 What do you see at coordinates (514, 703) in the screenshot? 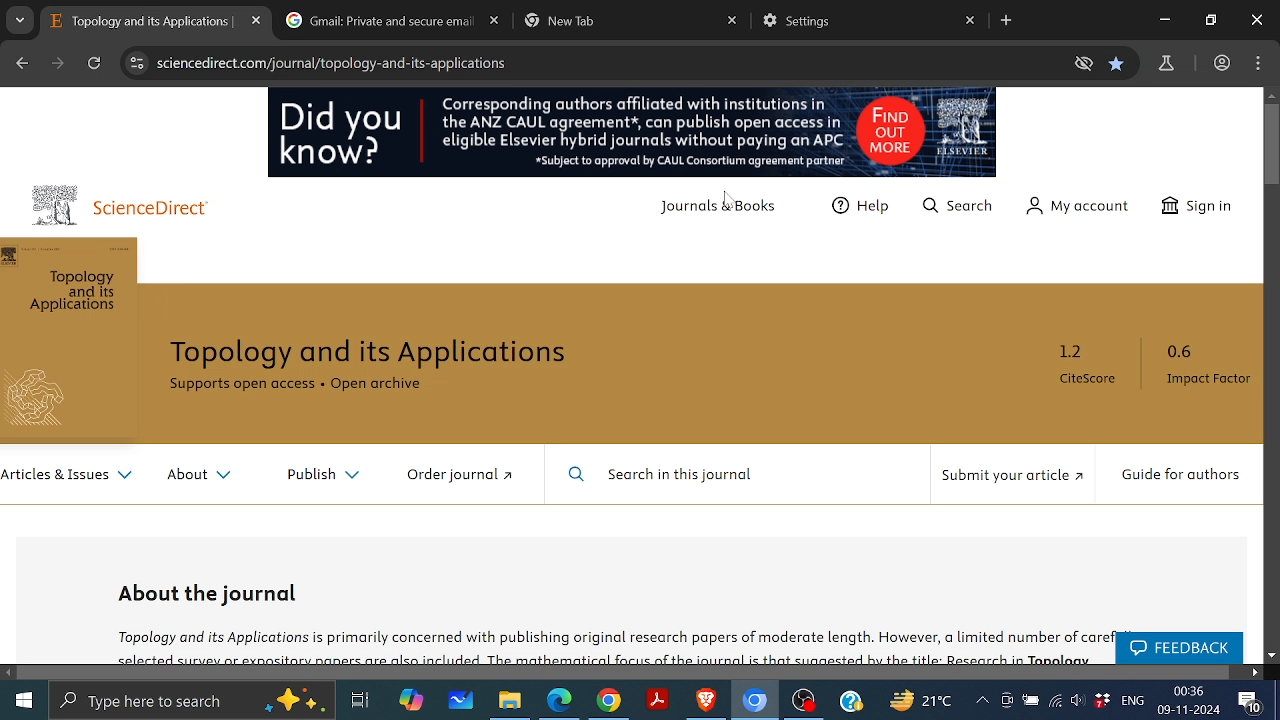
I see `file explorer` at bounding box center [514, 703].